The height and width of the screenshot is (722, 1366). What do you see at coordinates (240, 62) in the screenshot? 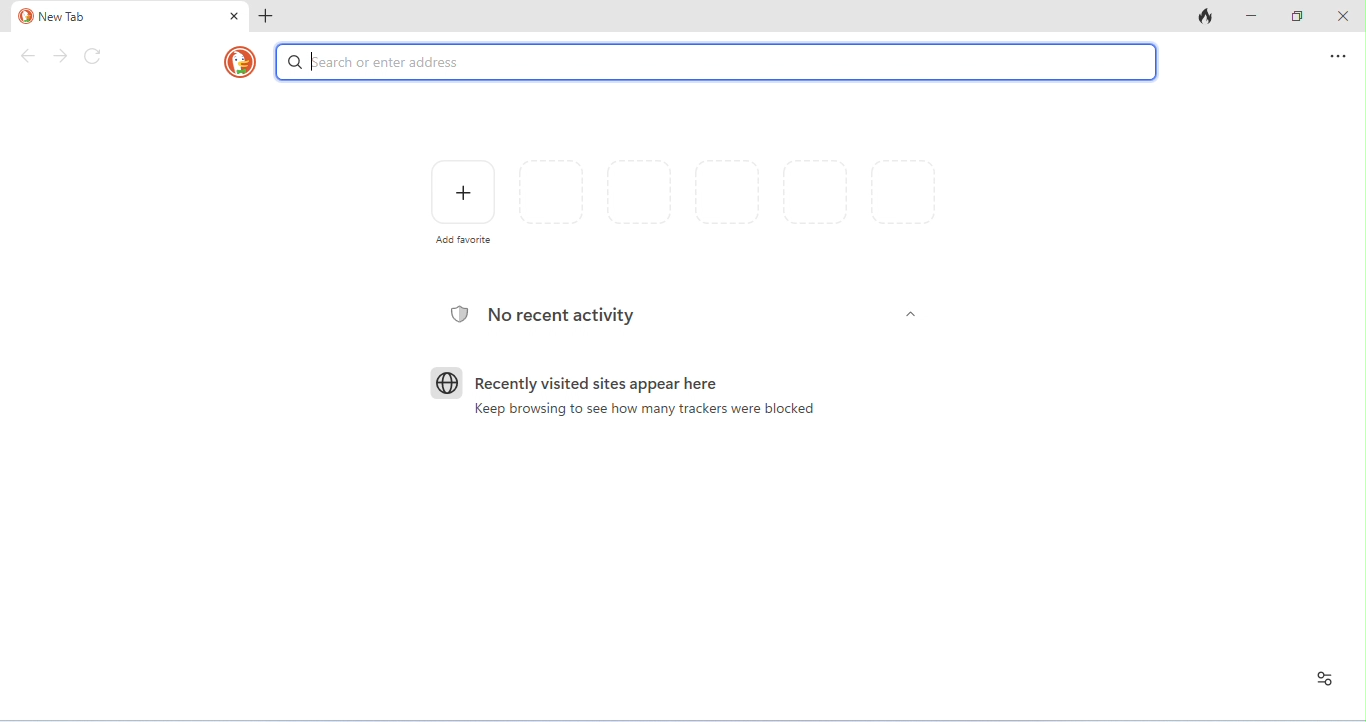
I see `duckduck go logo` at bounding box center [240, 62].